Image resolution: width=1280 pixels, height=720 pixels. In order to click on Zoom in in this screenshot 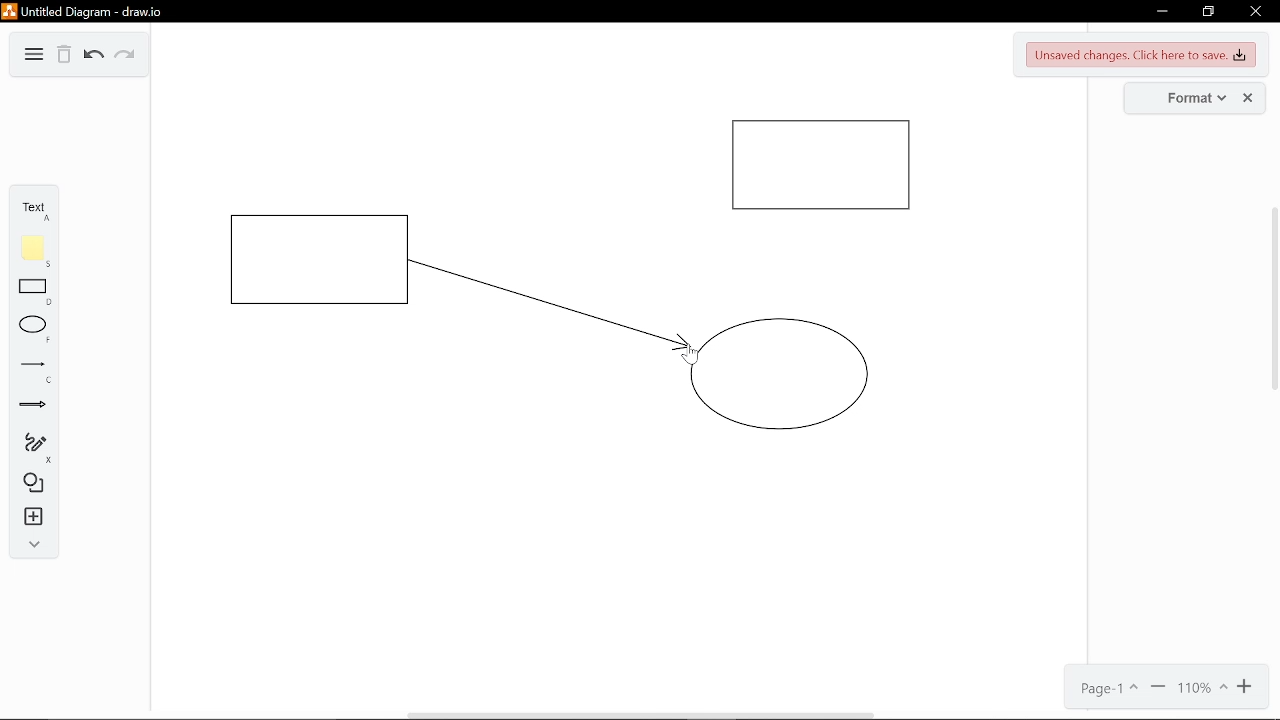, I will do `click(1249, 687)`.